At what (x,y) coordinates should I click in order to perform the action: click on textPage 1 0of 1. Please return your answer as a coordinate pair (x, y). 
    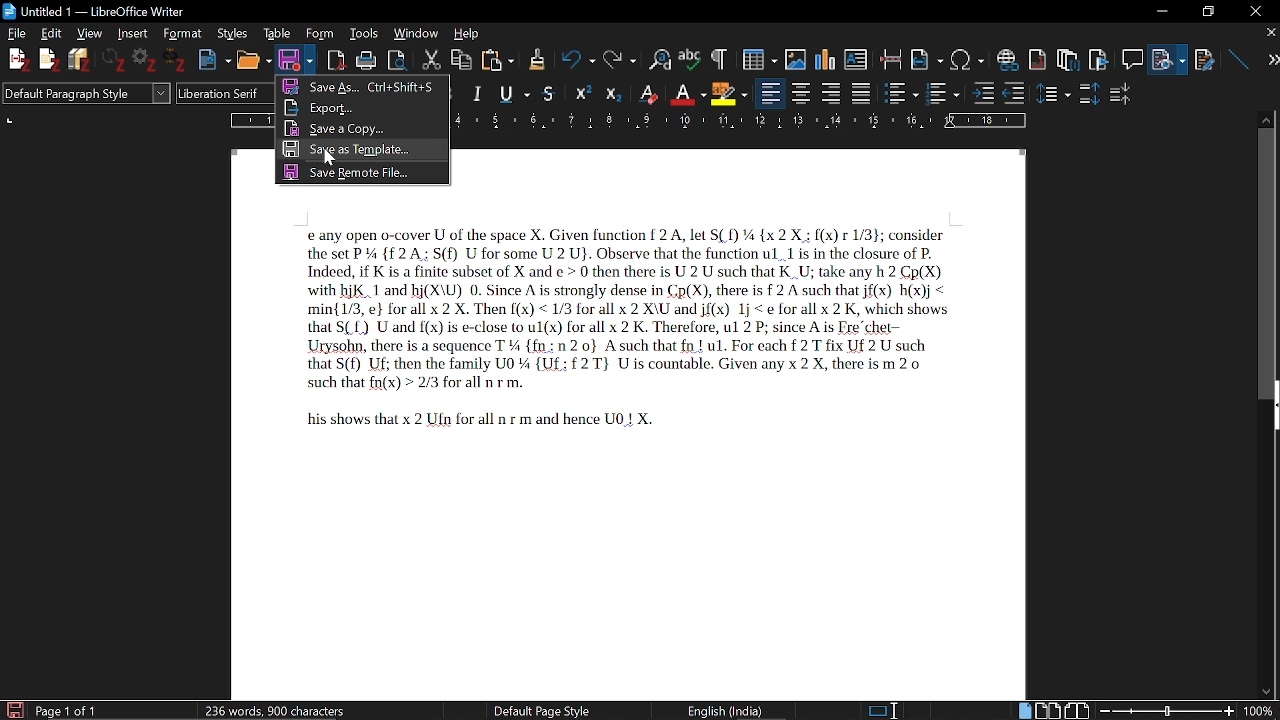
    Looking at the image, I should click on (620, 335).